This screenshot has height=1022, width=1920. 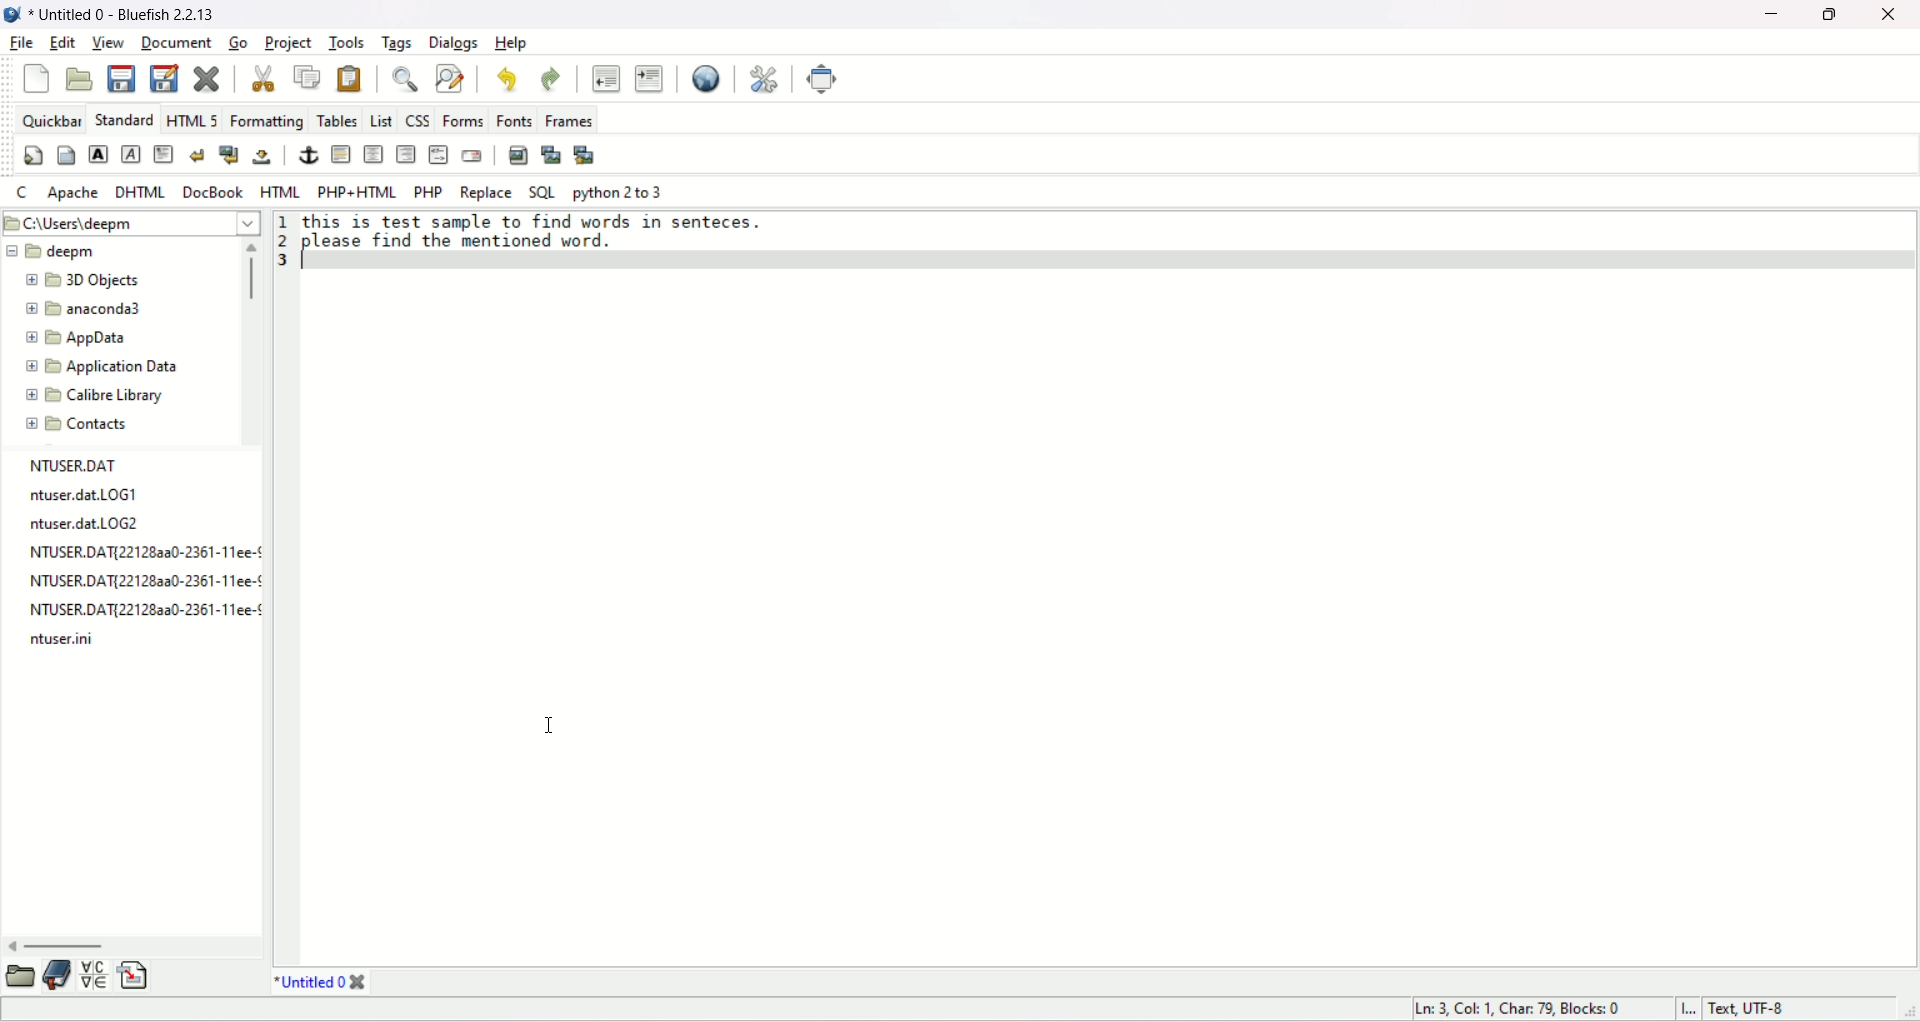 What do you see at coordinates (448, 76) in the screenshot?
I see `advanced find and replace` at bounding box center [448, 76].